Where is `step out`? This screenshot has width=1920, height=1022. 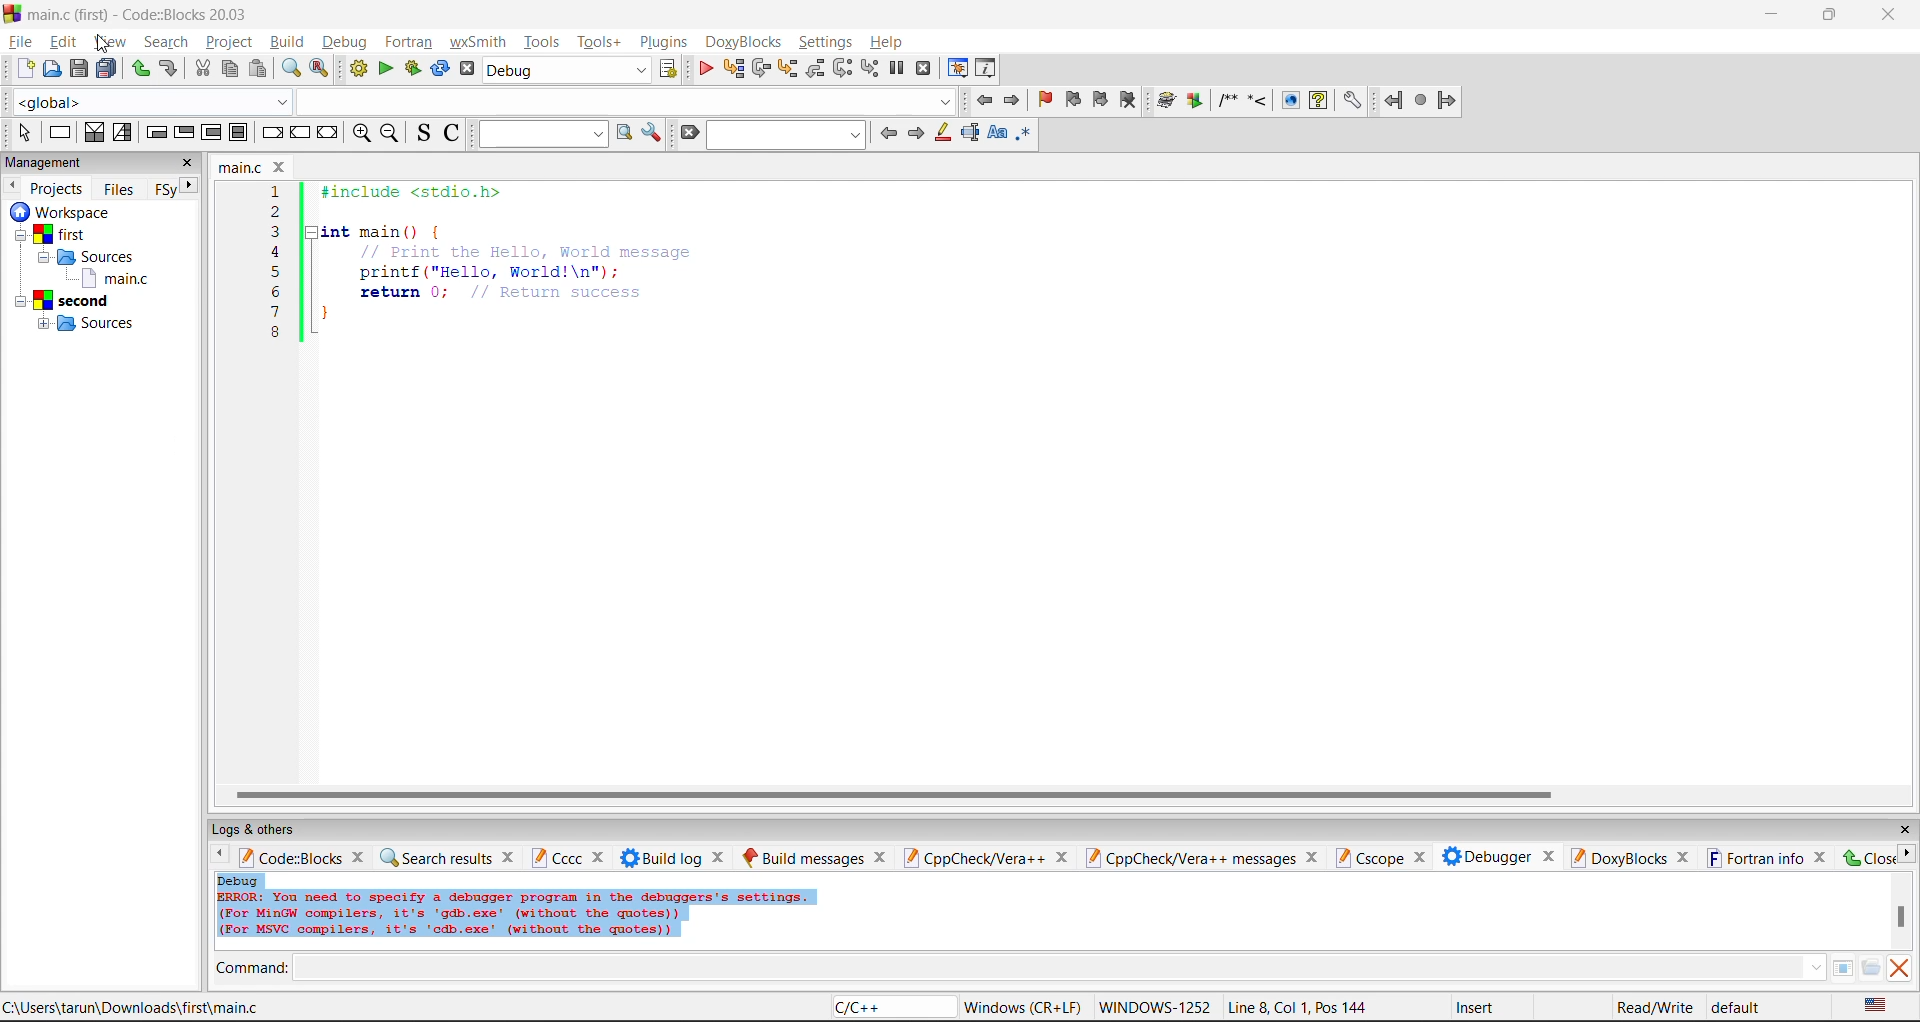 step out is located at coordinates (816, 69).